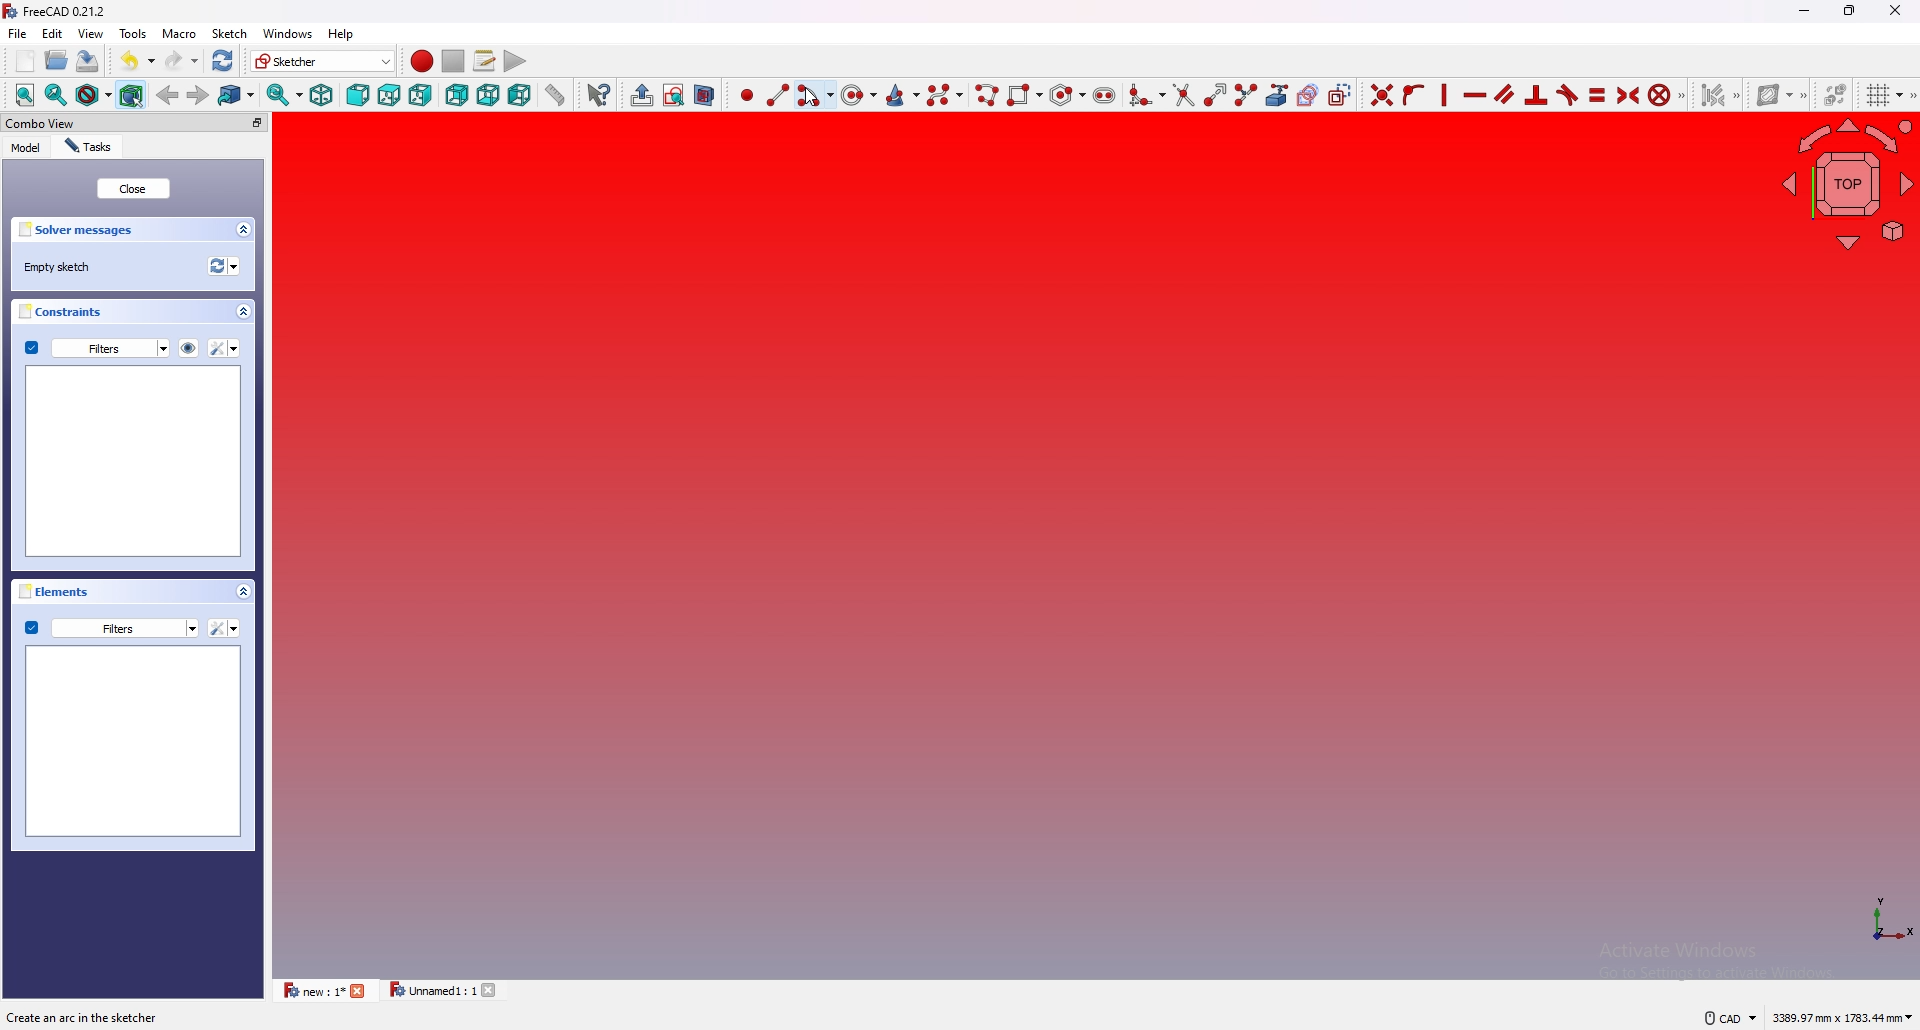 The width and height of the screenshot is (1920, 1030). Describe the element at coordinates (26, 148) in the screenshot. I see `model` at that location.